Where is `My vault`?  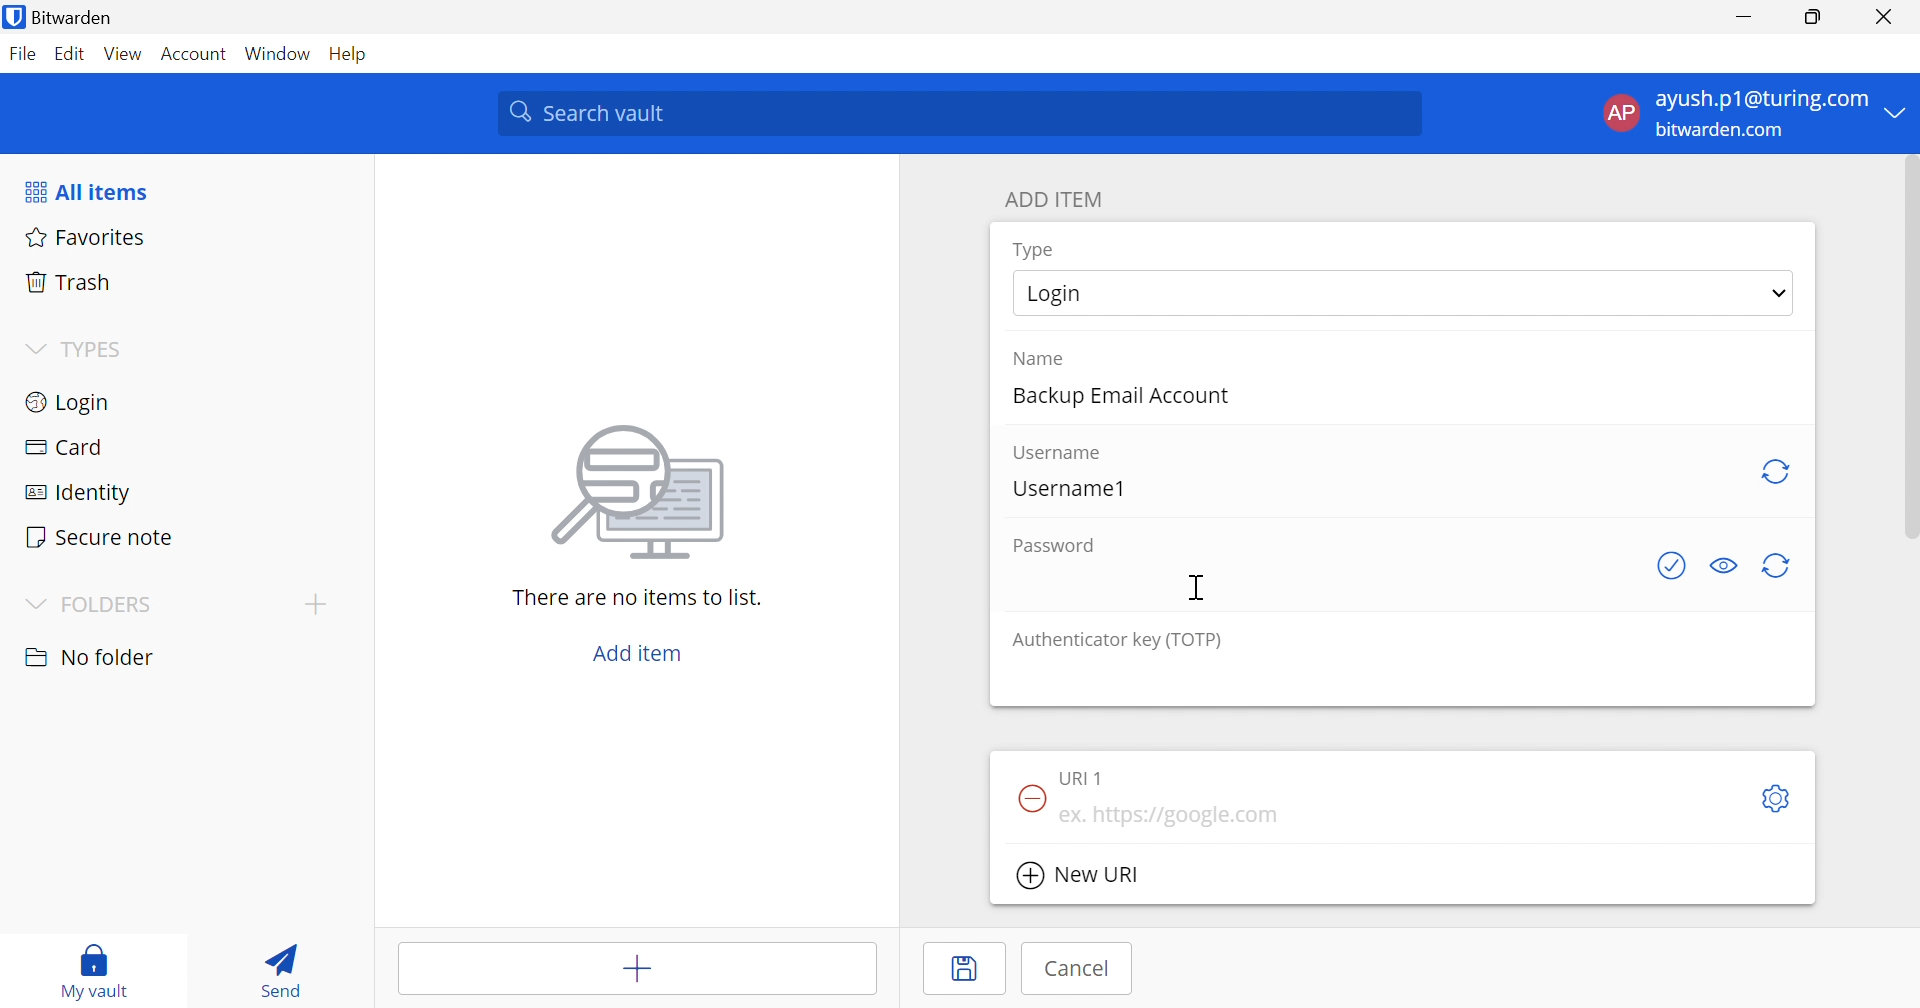
My vault is located at coordinates (94, 972).